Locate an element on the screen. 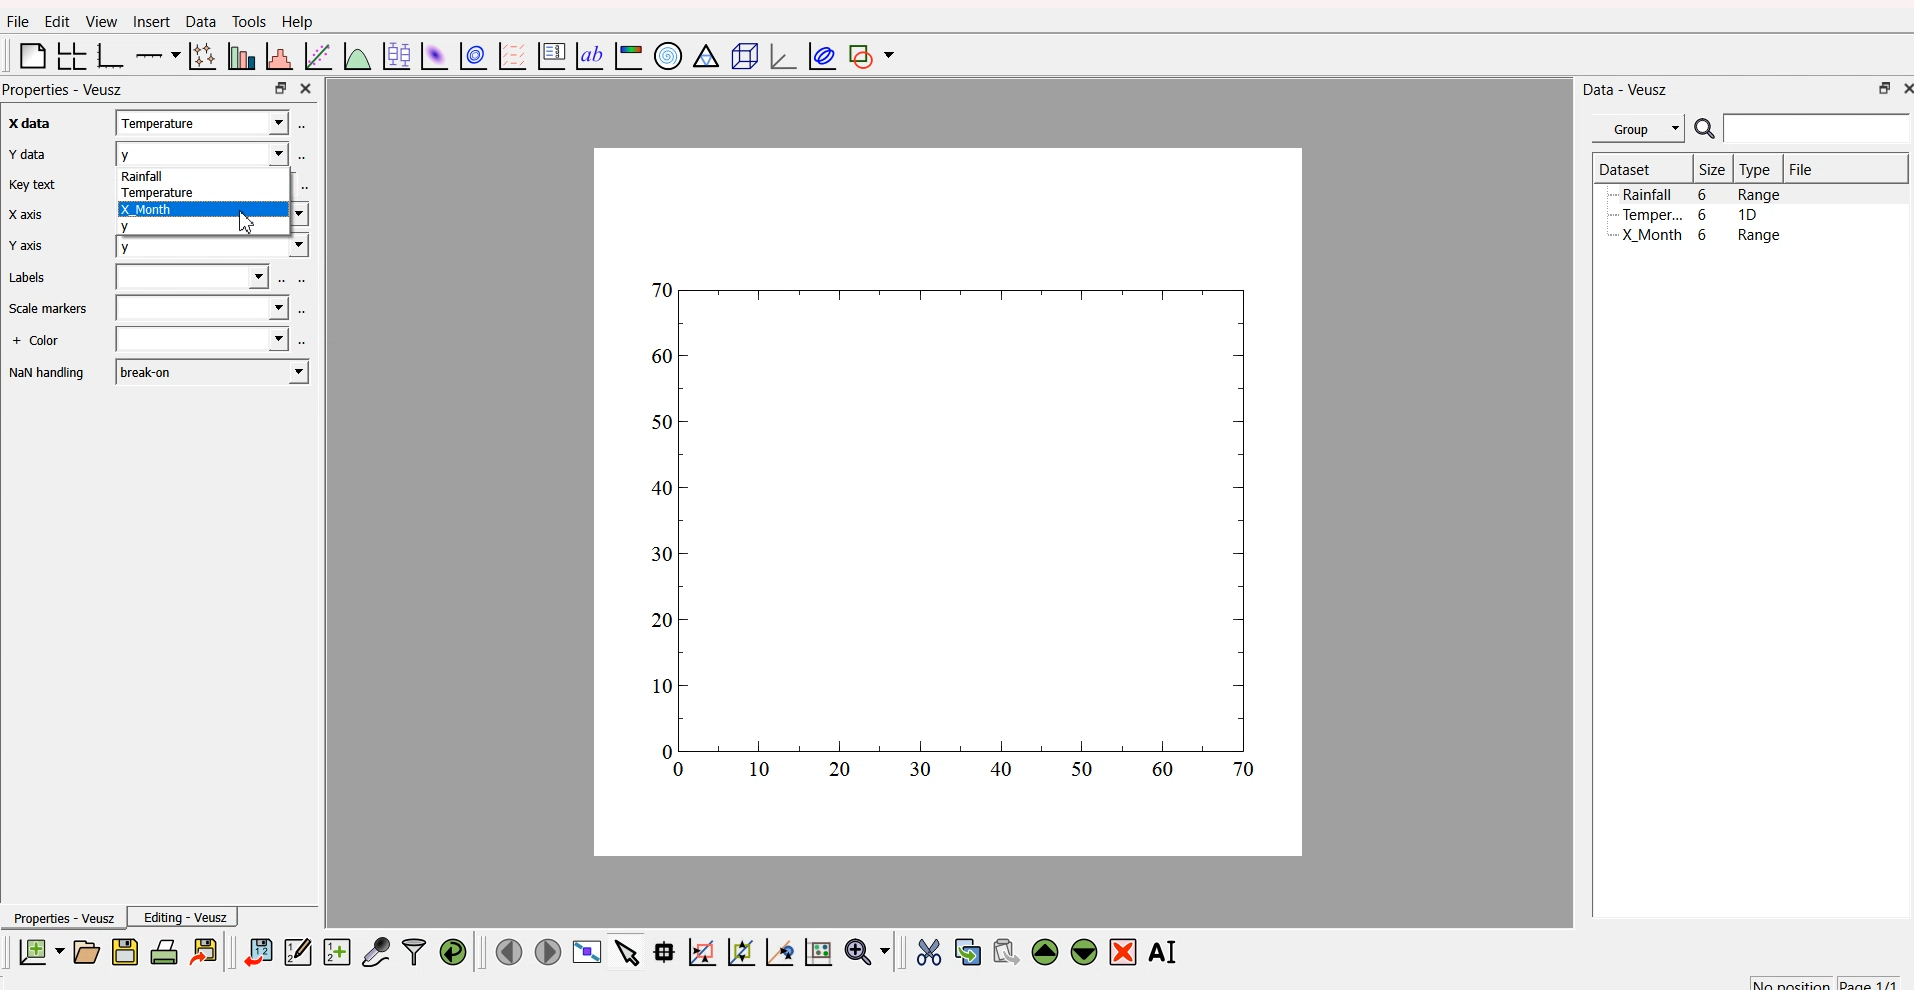  Rainfall 6 Range is located at coordinates (1704, 194).